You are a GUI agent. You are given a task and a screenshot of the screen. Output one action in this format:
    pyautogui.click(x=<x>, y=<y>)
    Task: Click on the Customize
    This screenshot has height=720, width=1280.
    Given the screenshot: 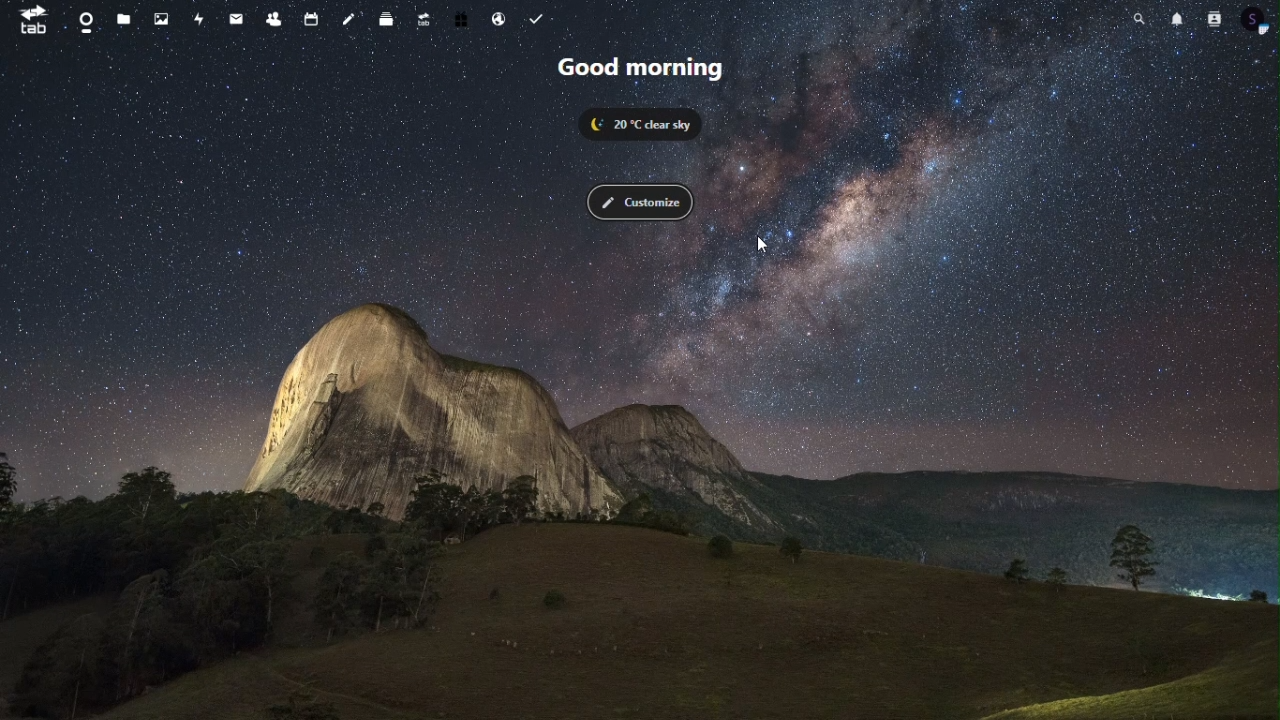 What is the action you would take?
    pyautogui.click(x=639, y=203)
    